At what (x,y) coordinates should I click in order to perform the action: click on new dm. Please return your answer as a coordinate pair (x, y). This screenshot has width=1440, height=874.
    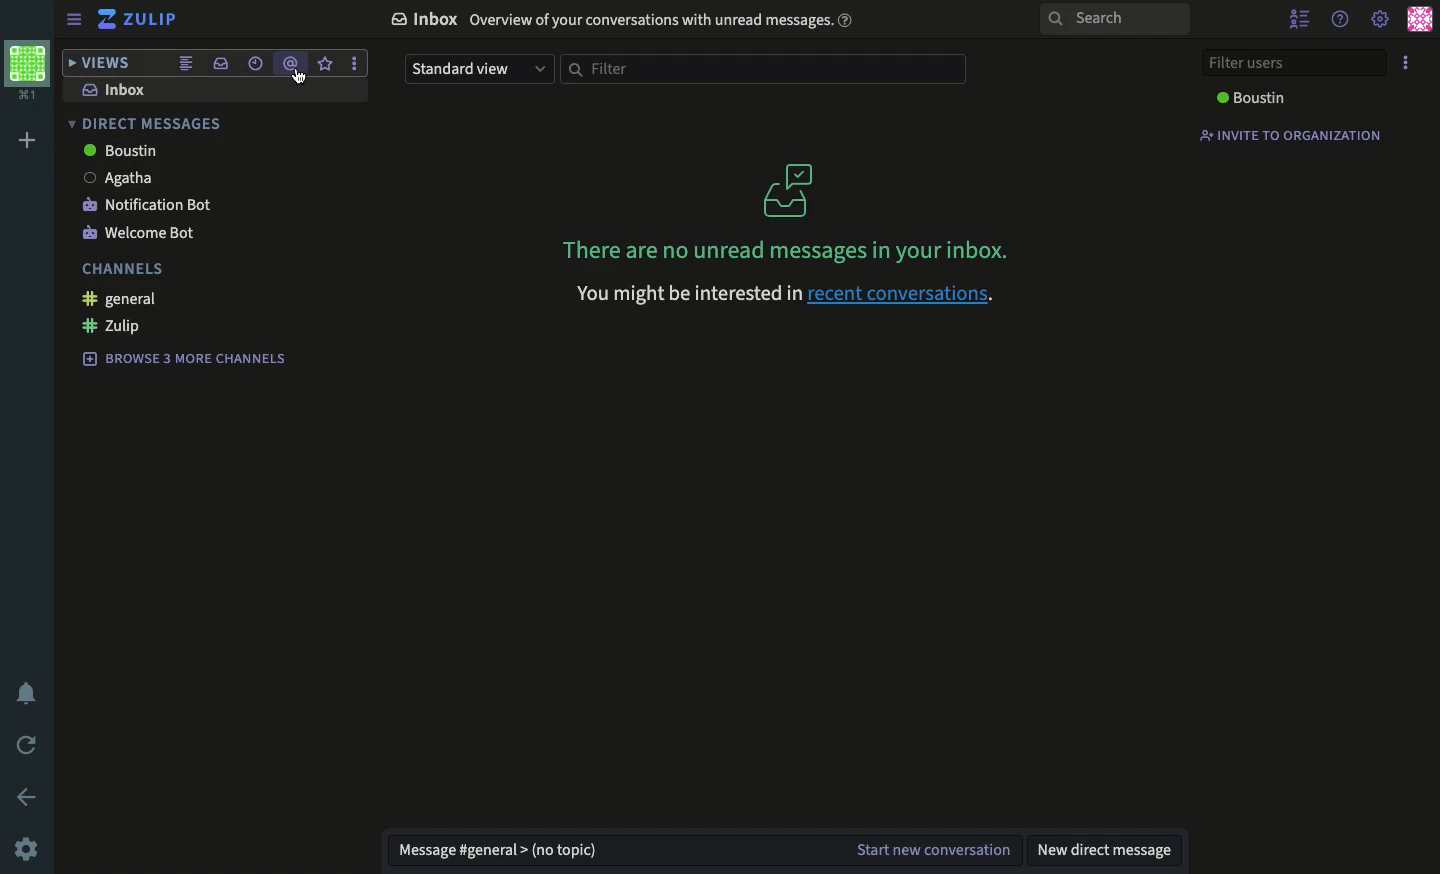
    Looking at the image, I should click on (1104, 851).